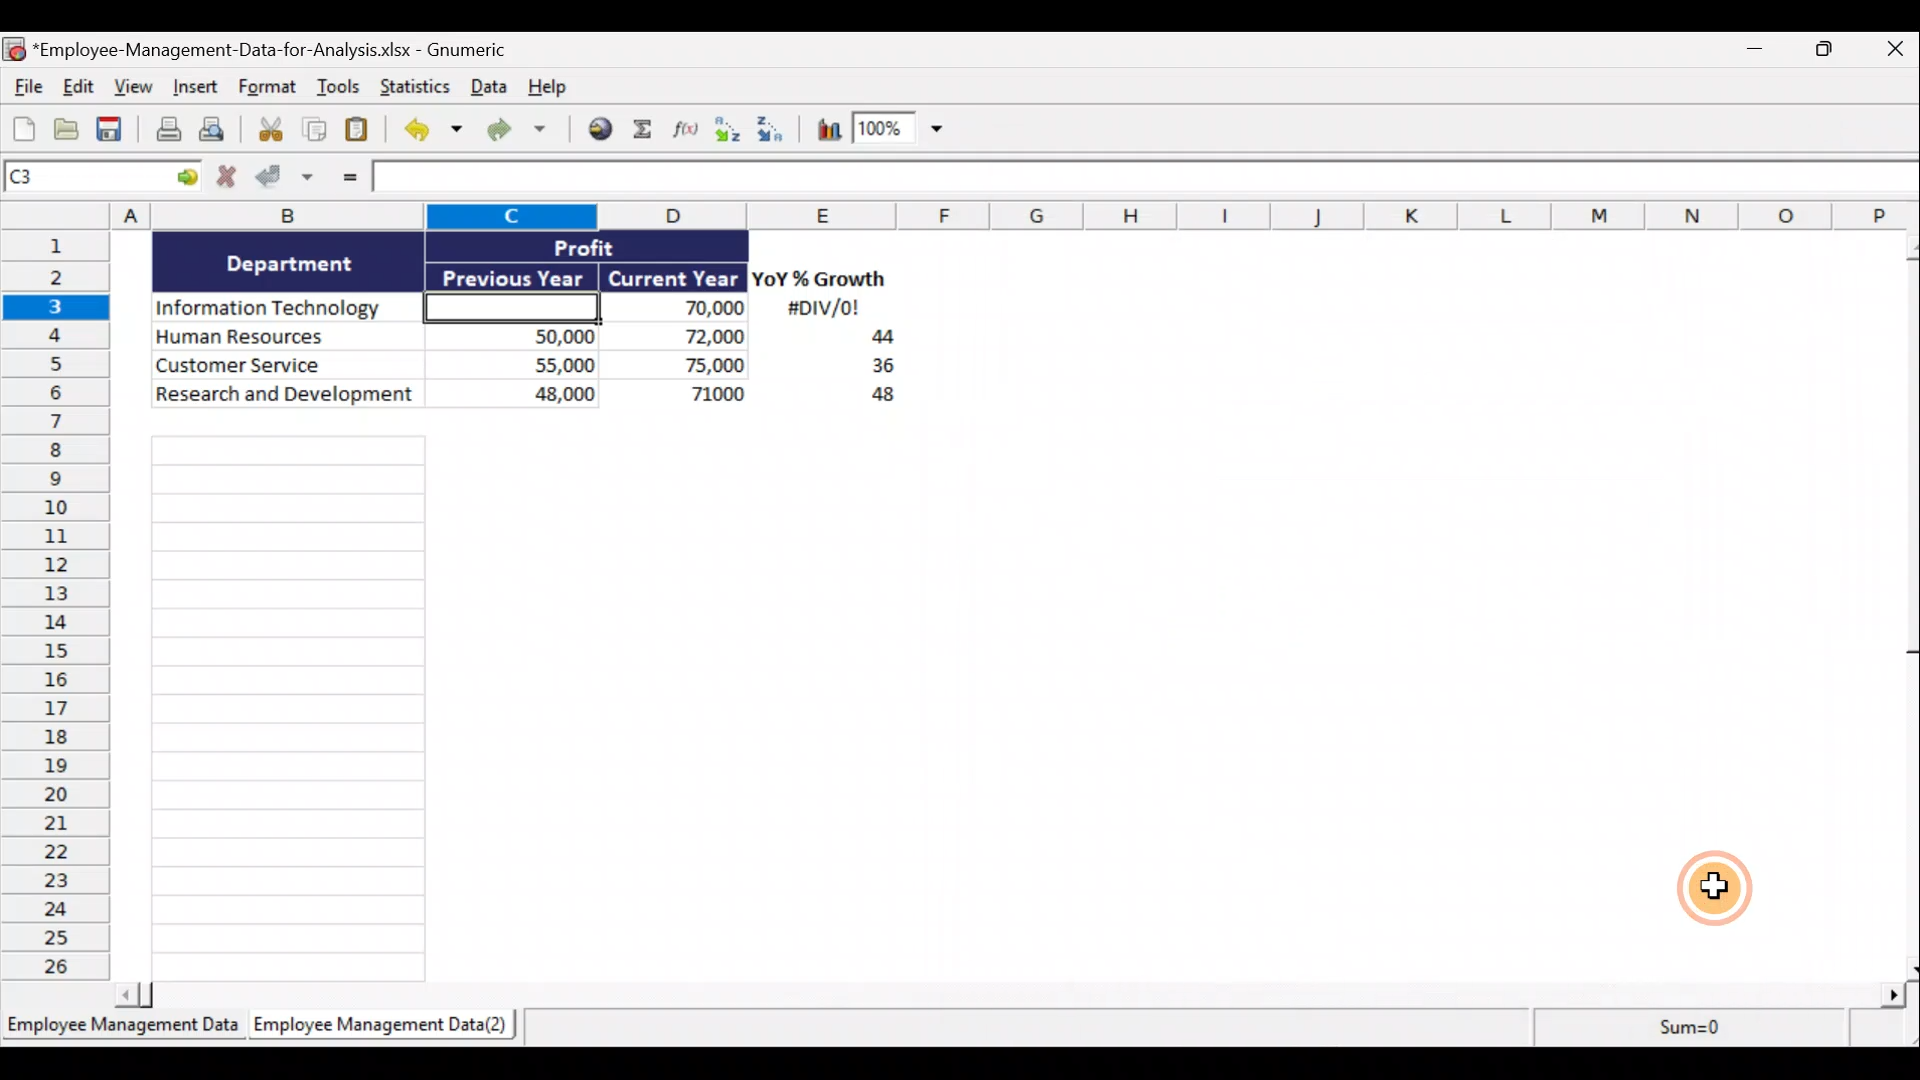 The width and height of the screenshot is (1920, 1080). What do you see at coordinates (227, 179) in the screenshot?
I see `Cancel changes` at bounding box center [227, 179].